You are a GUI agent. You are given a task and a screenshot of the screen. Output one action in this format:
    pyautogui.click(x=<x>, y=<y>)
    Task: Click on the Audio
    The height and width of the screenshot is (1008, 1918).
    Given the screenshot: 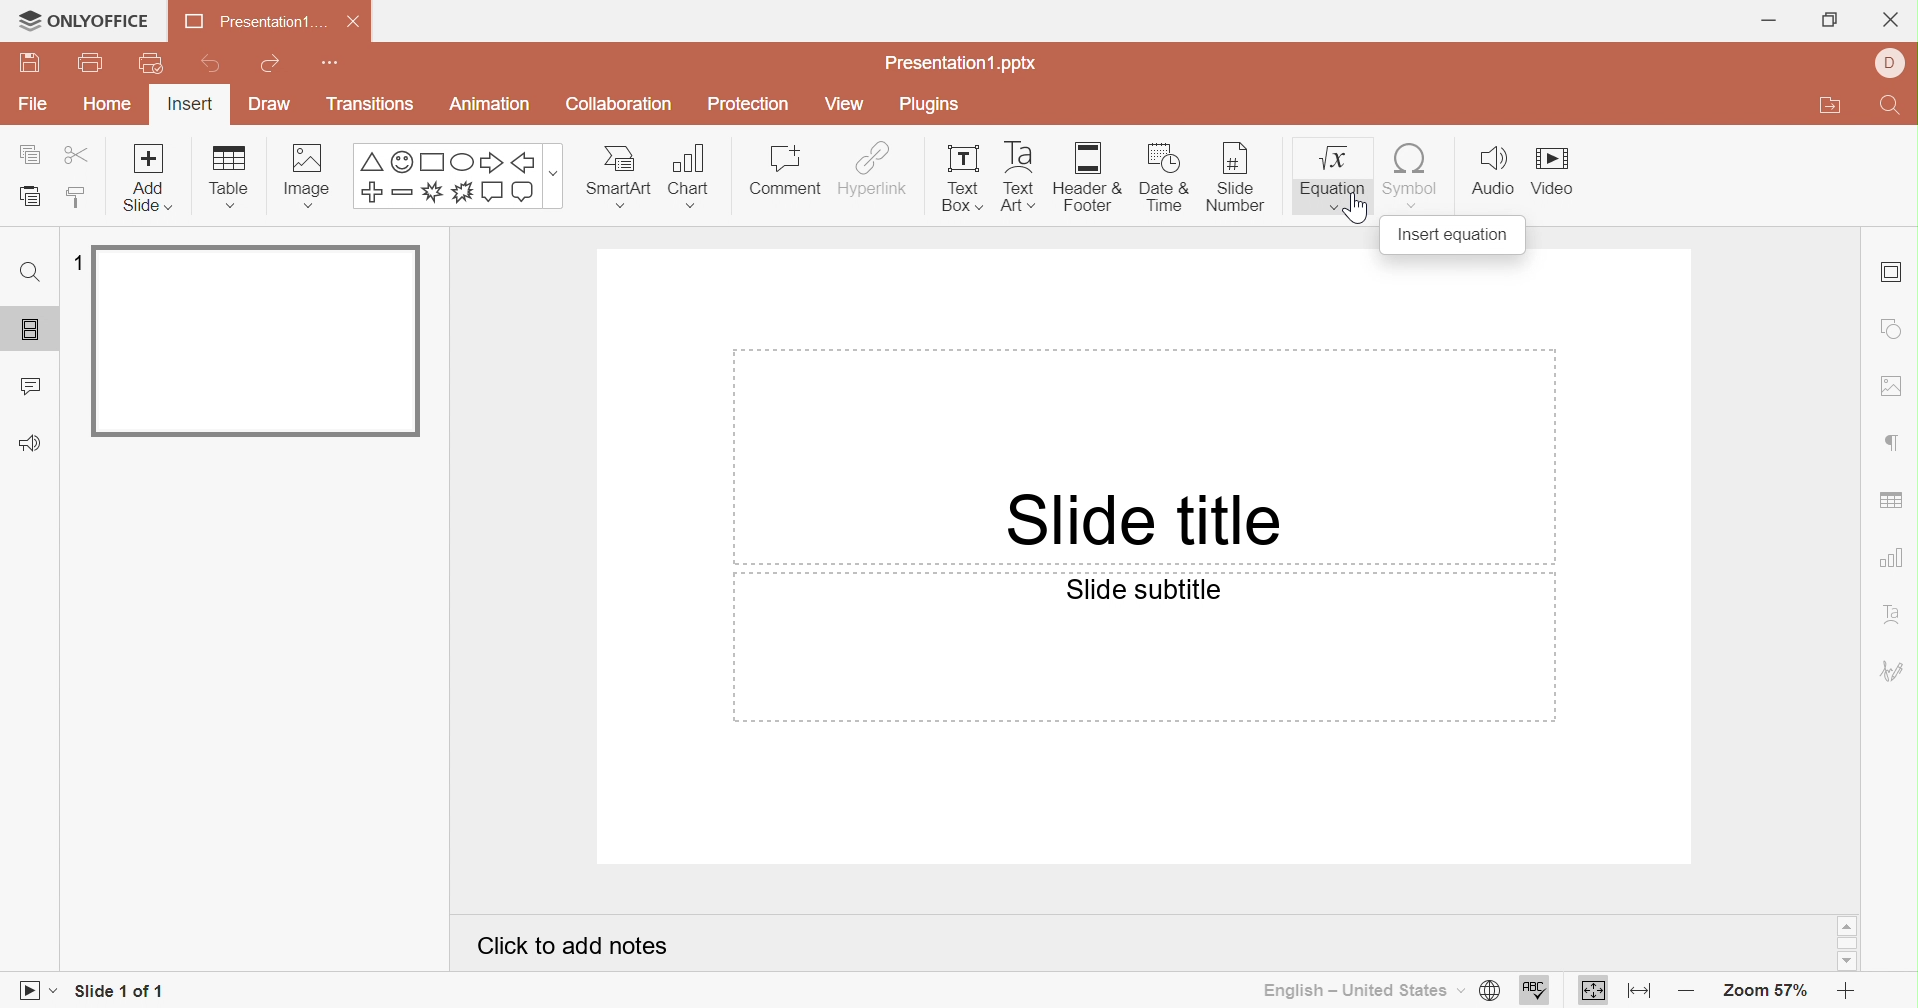 What is the action you would take?
    pyautogui.click(x=1493, y=171)
    